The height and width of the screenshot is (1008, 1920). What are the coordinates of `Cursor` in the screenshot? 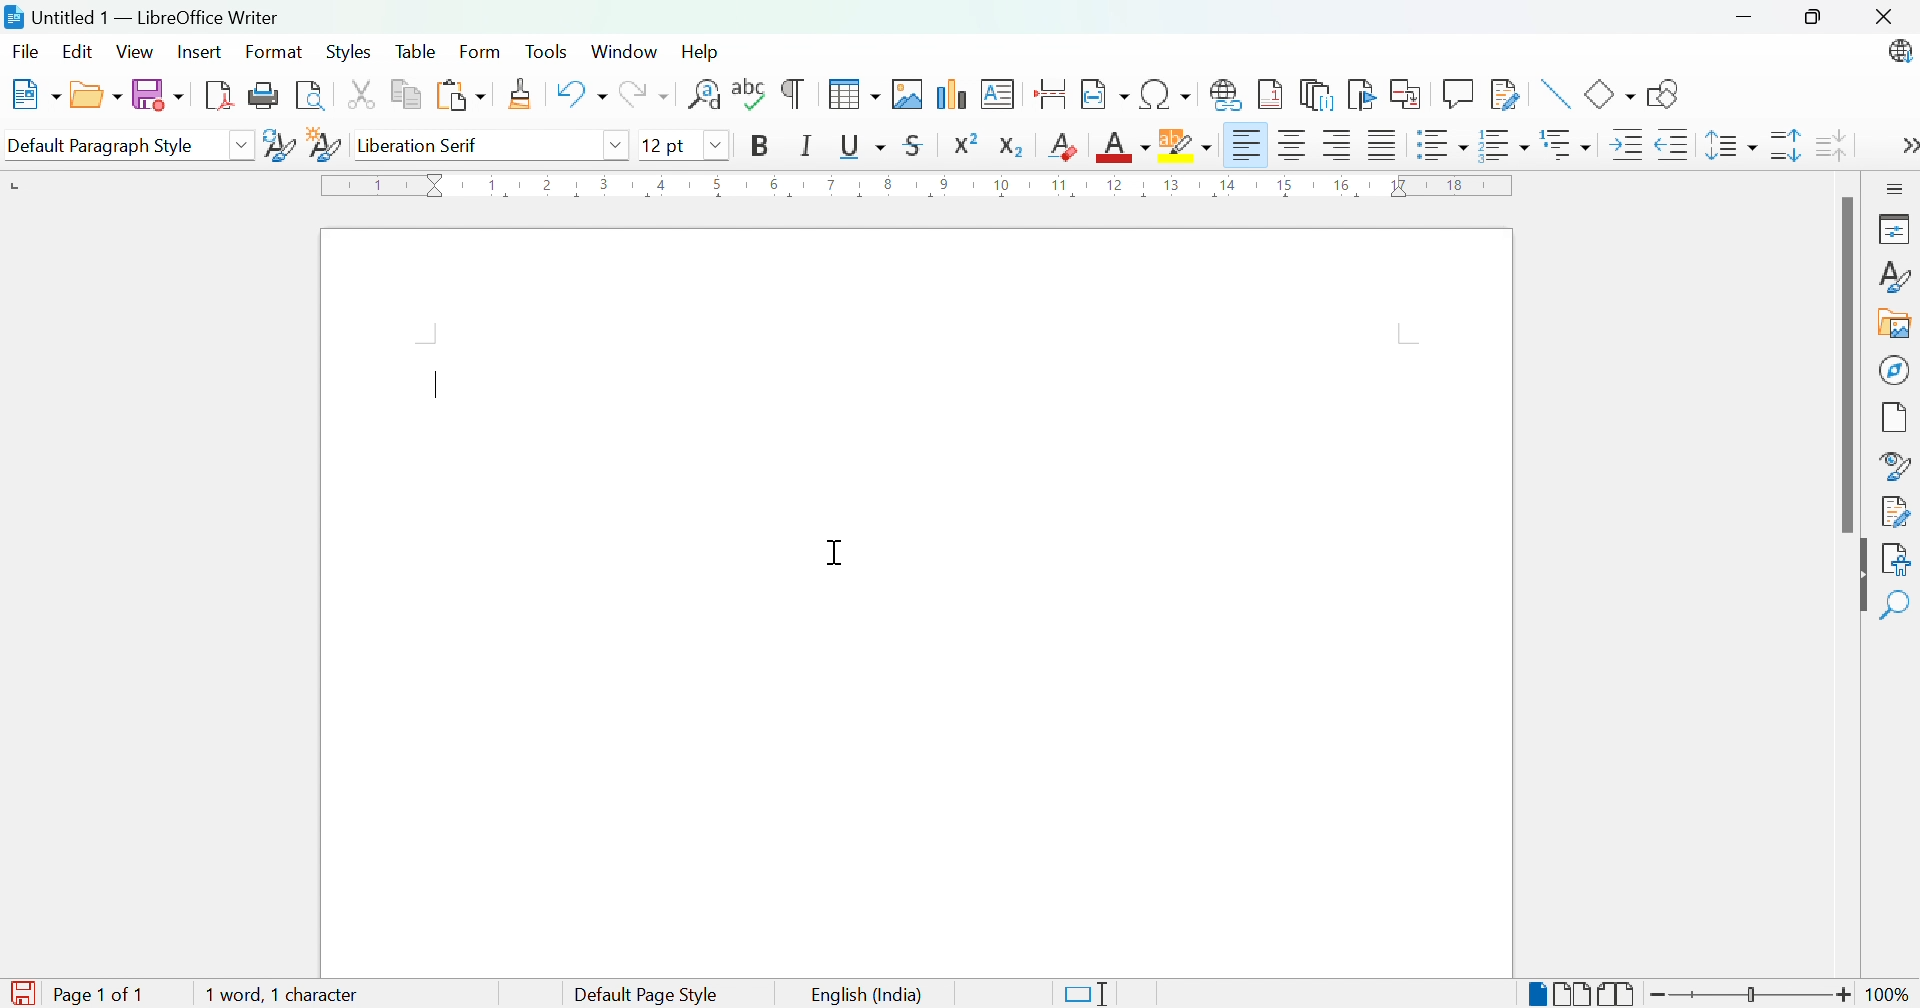 It's located at (839, 554).